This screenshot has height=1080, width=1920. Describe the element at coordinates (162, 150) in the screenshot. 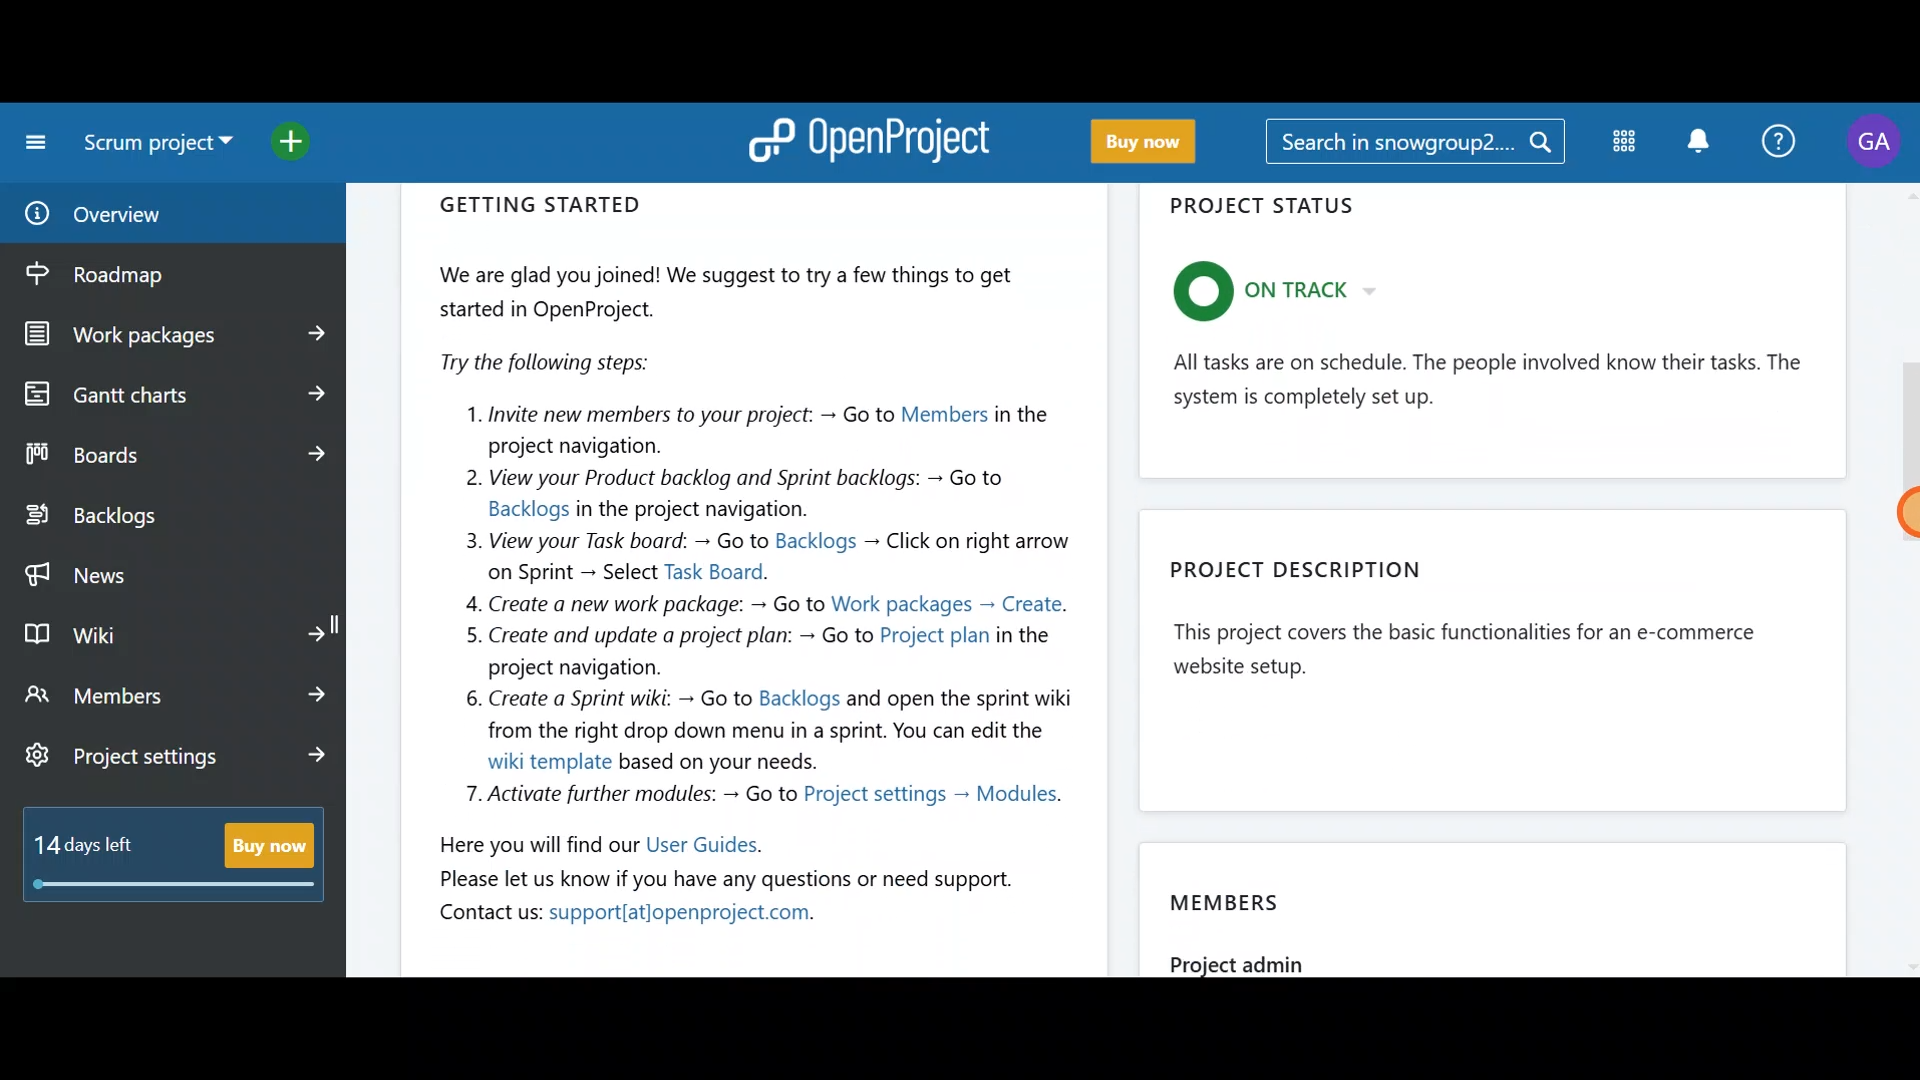

I see `Select a project` at that location.